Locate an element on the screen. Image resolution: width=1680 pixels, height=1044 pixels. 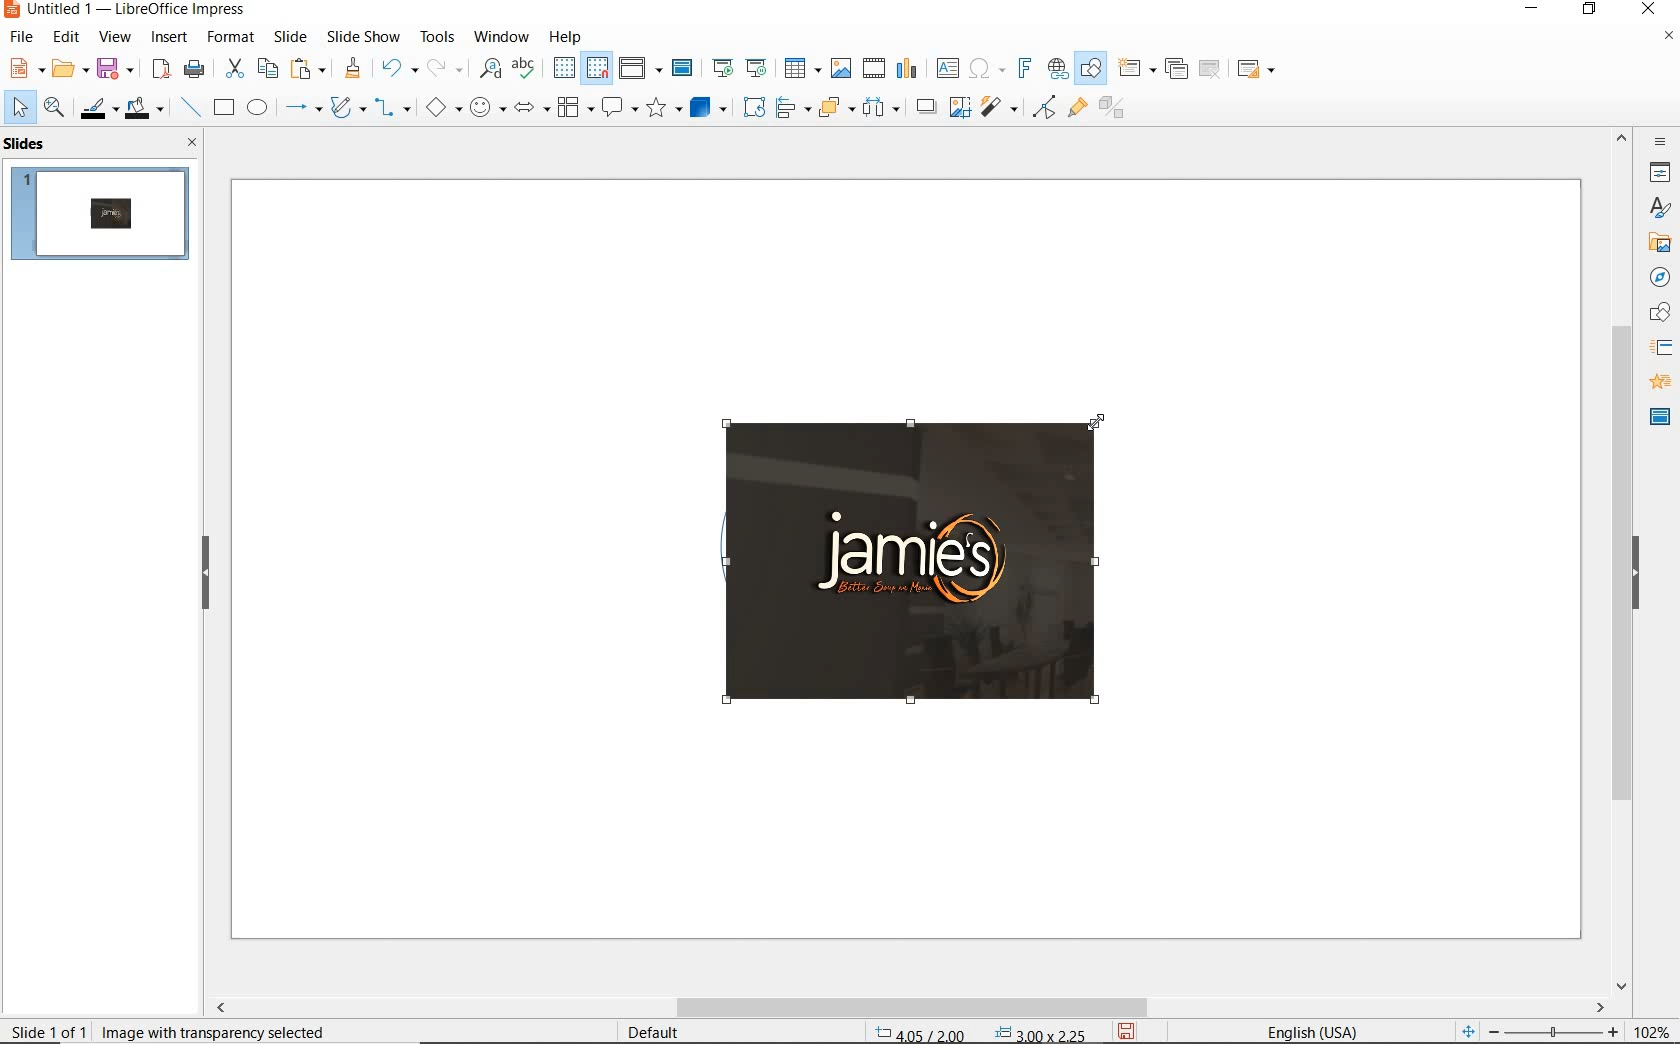
insert chart is located at coordinates (907, 69).